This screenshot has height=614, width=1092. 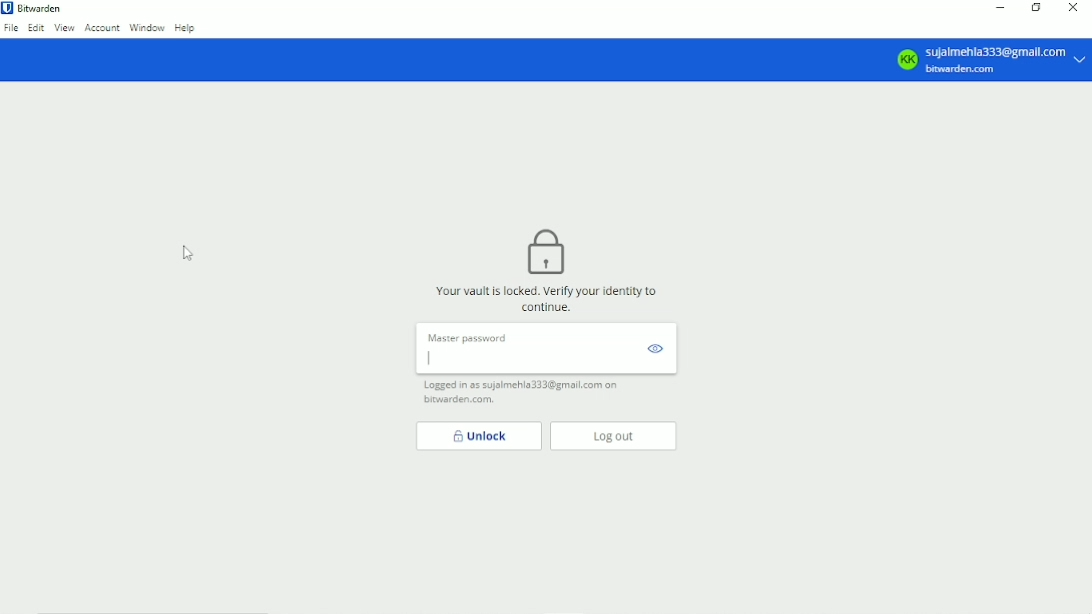 I want to click on Log out, so click(x=615, y=434).